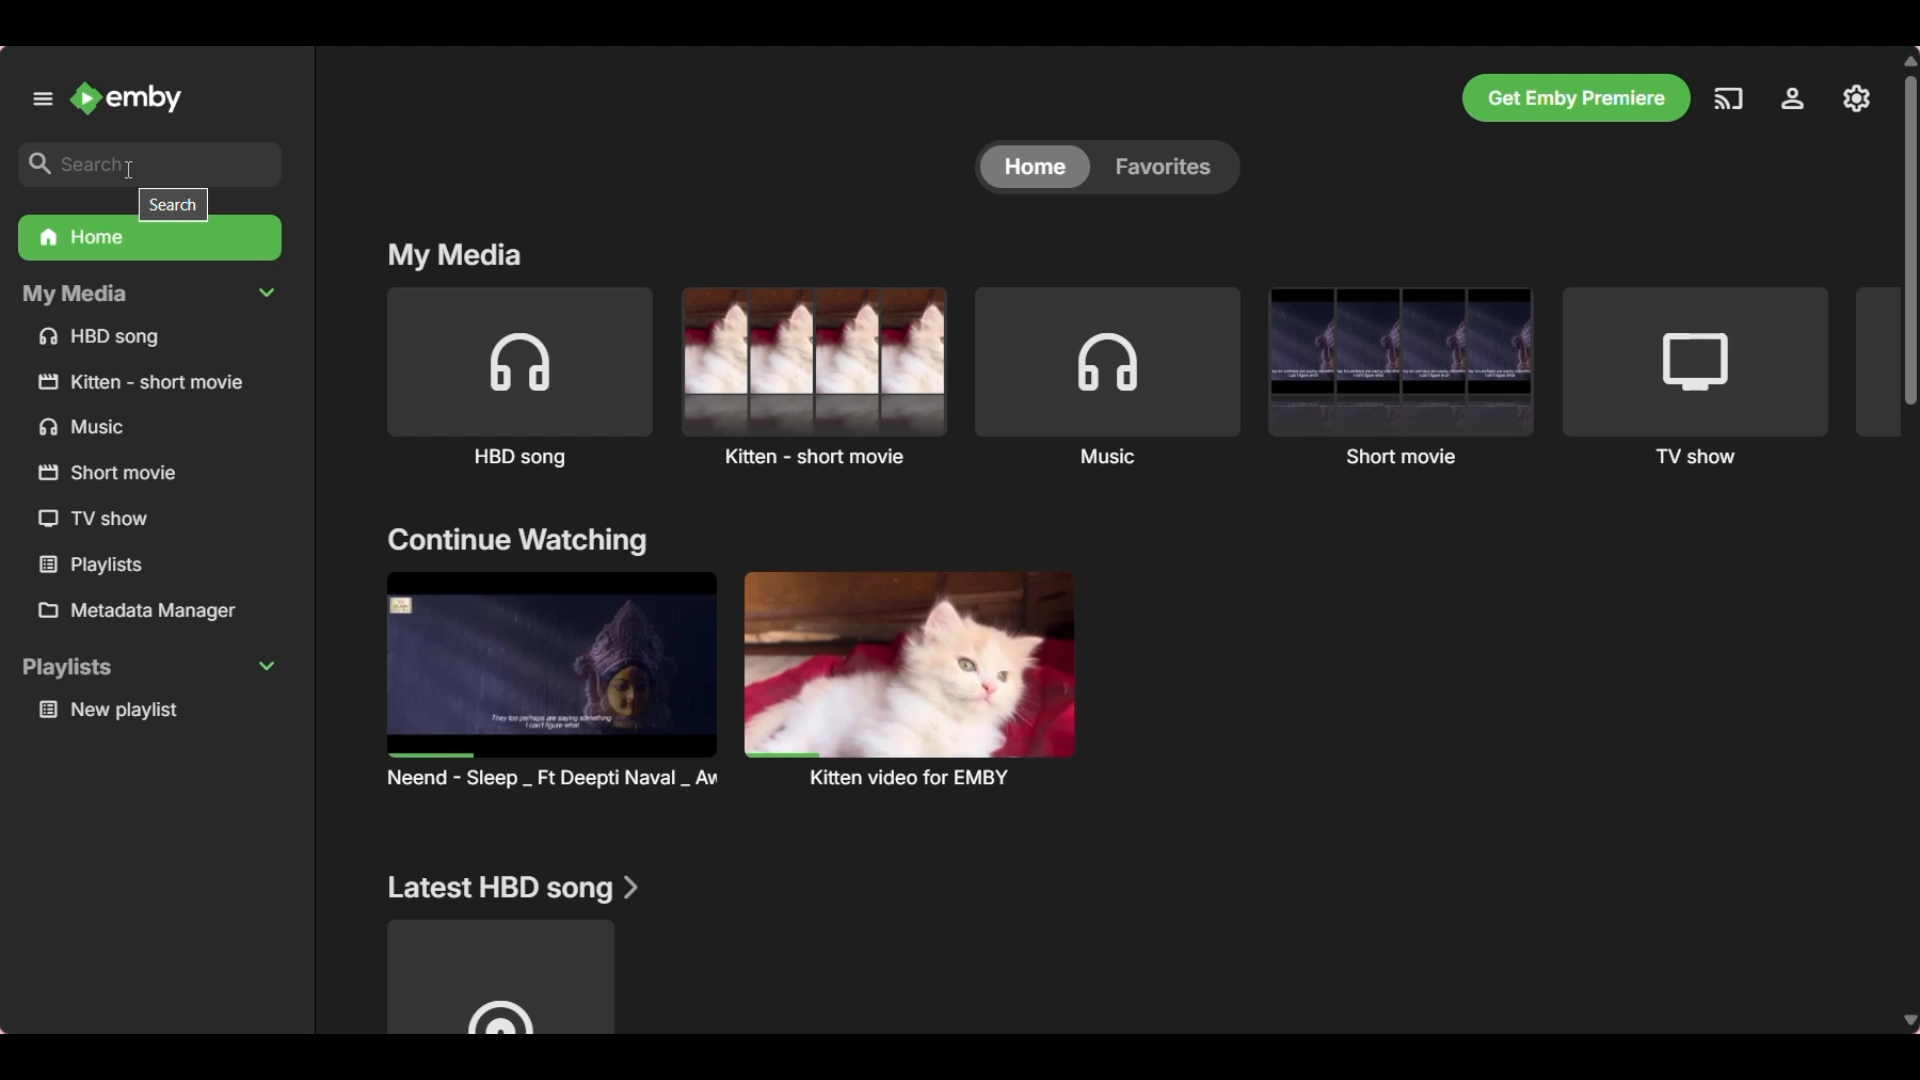  I want to click on Vertical slide bar, so click(1911, 240).